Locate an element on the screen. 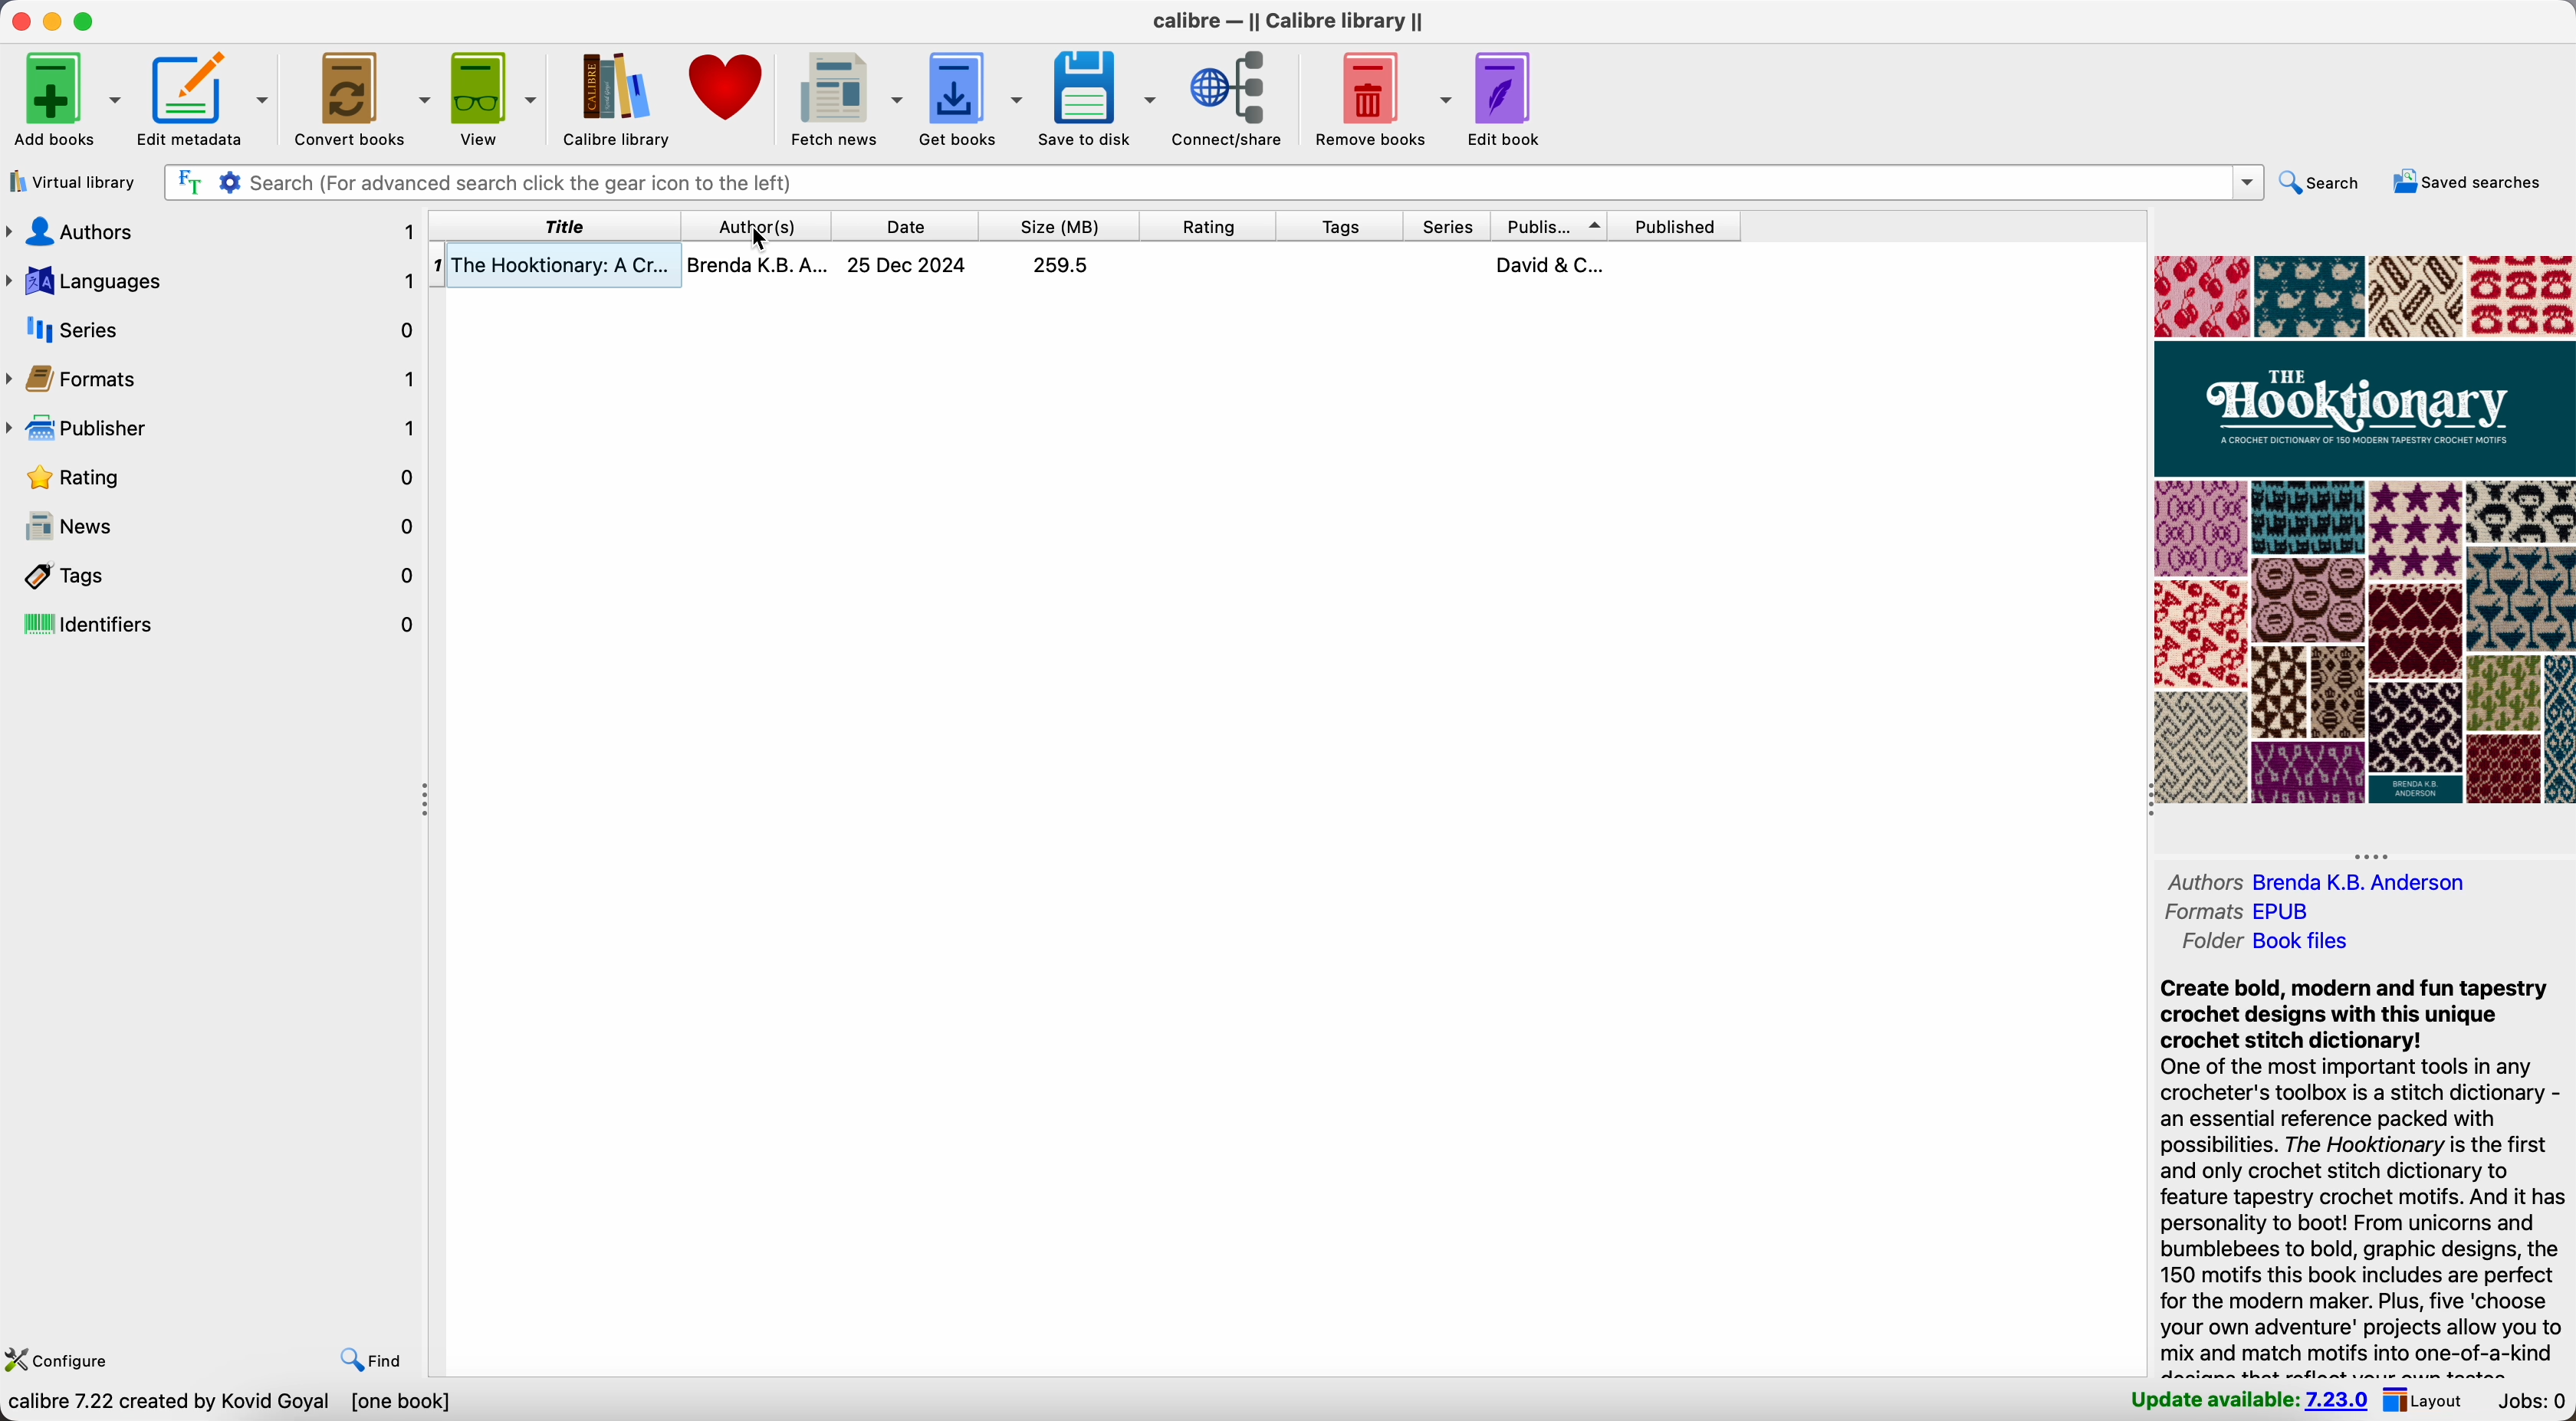  date is located at coordinates (903, 225).